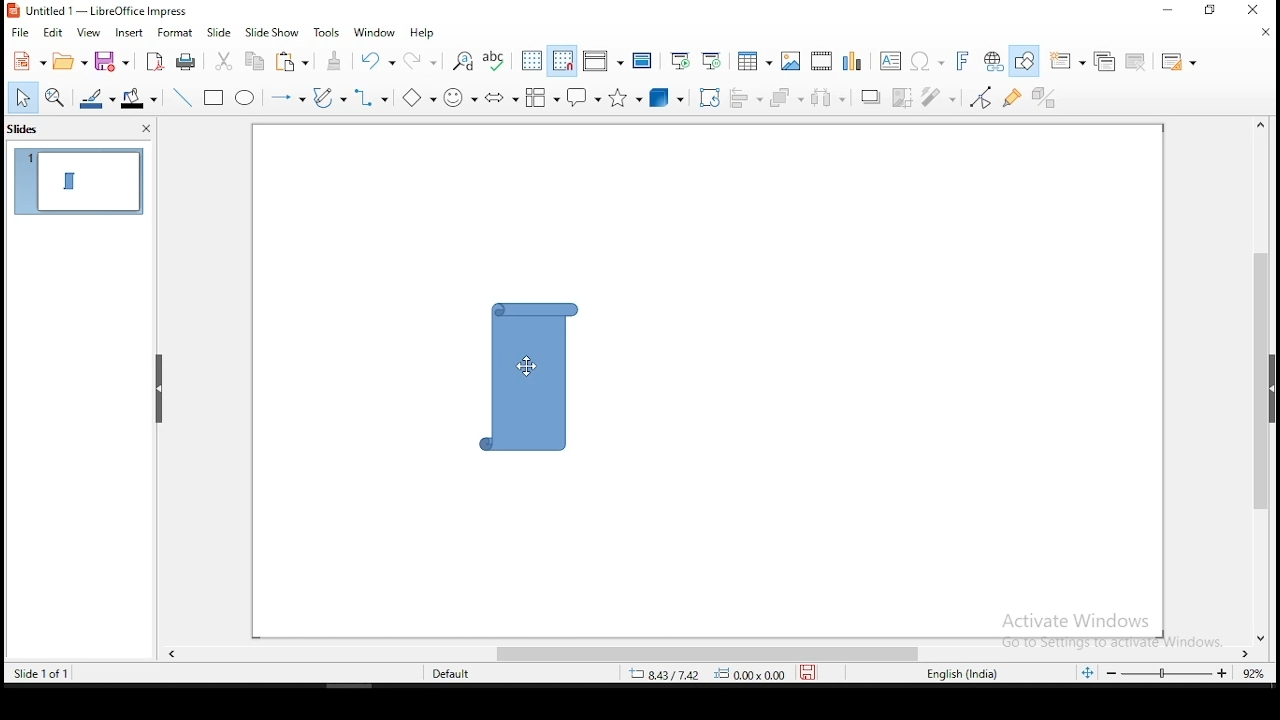 The width and height of the screenshot is (1280, 720). I want to click on zoom and pan, so click(55, 95).